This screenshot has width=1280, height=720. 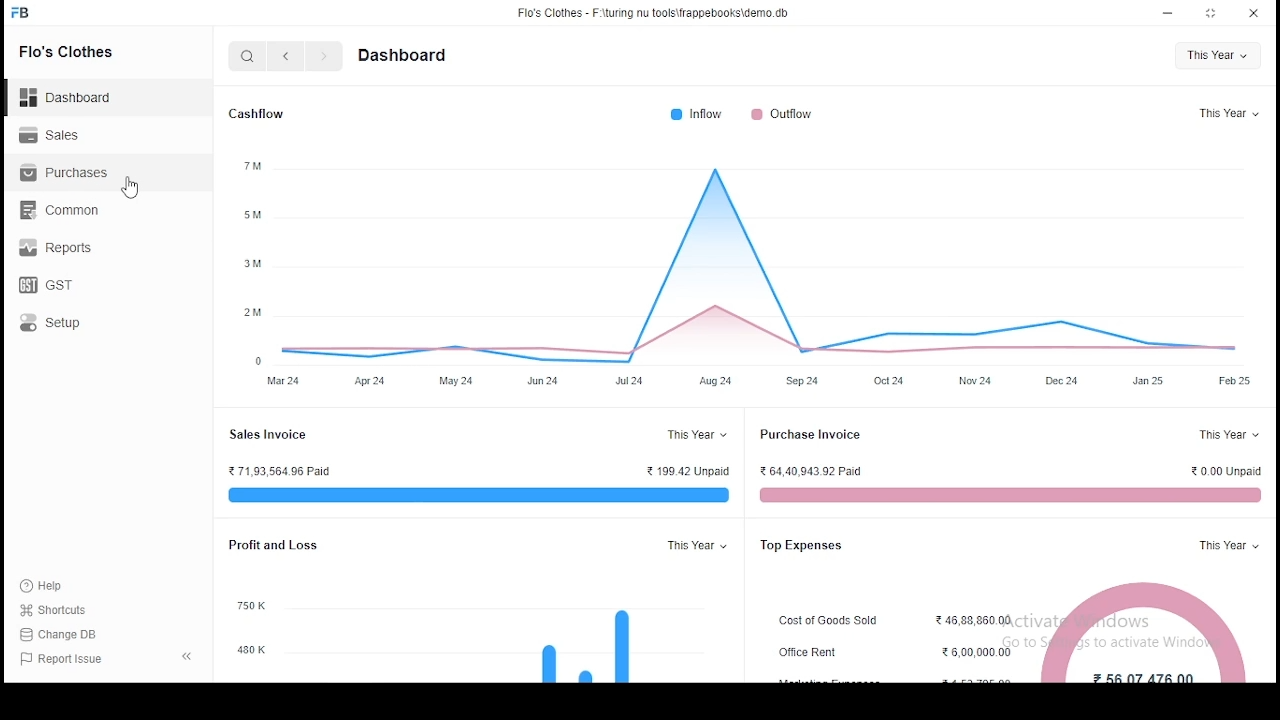 I want to click on 3m, so click(x=253, y=263).